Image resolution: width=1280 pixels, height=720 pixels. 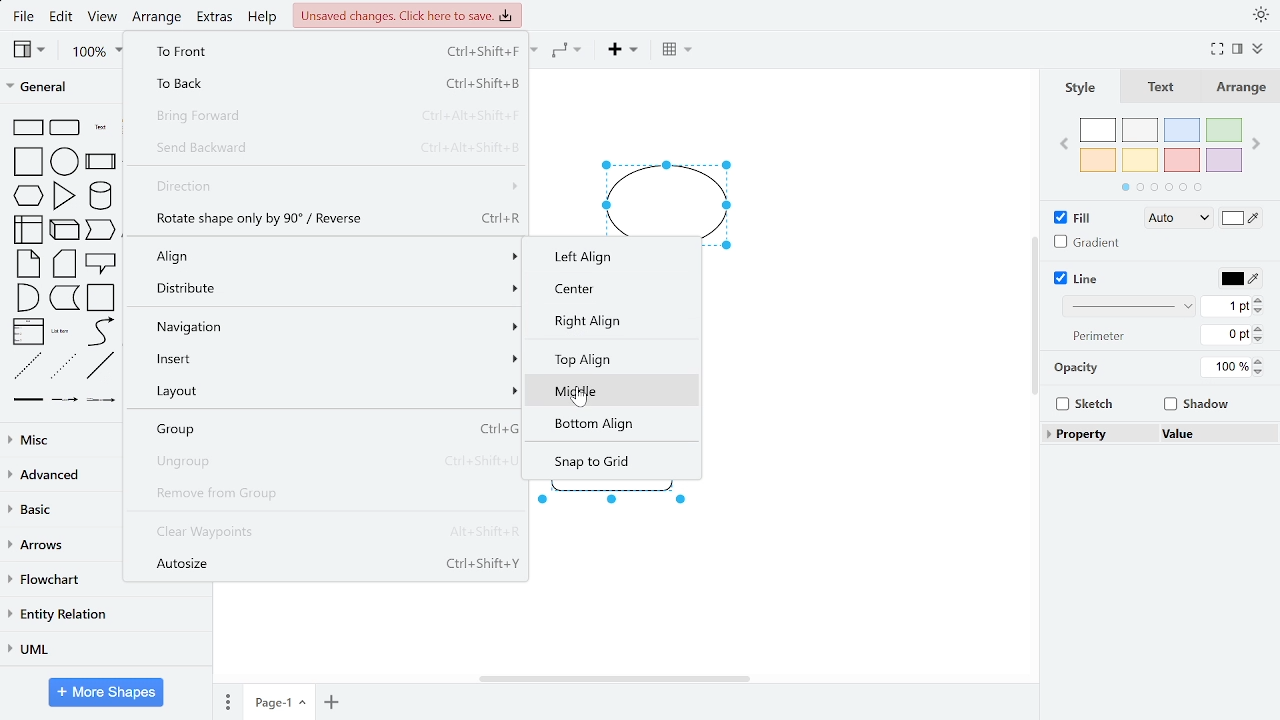 What do you see at coordinates (1197, 404) in the screenshot?
I see `Shadow` at bounding box center [1197, 404].